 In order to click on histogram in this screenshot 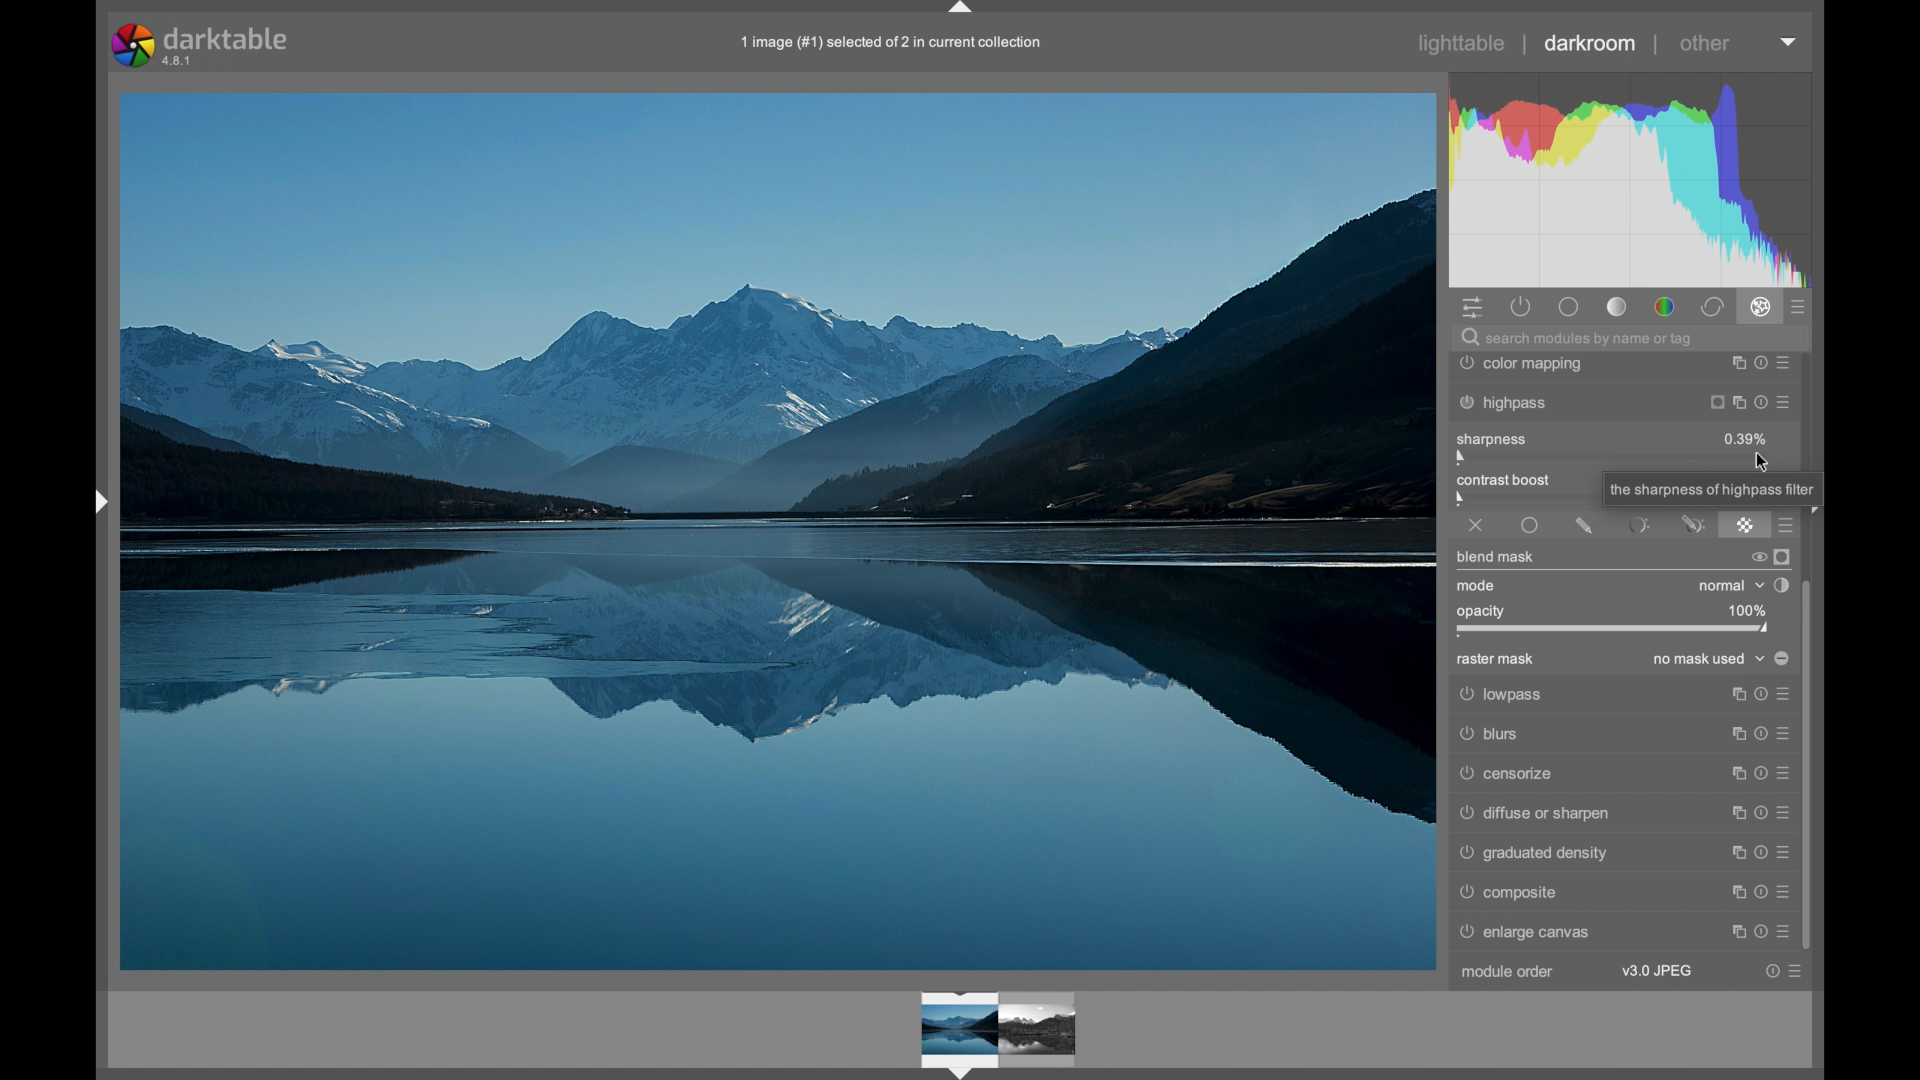, I will do `click(1638, 175)`.